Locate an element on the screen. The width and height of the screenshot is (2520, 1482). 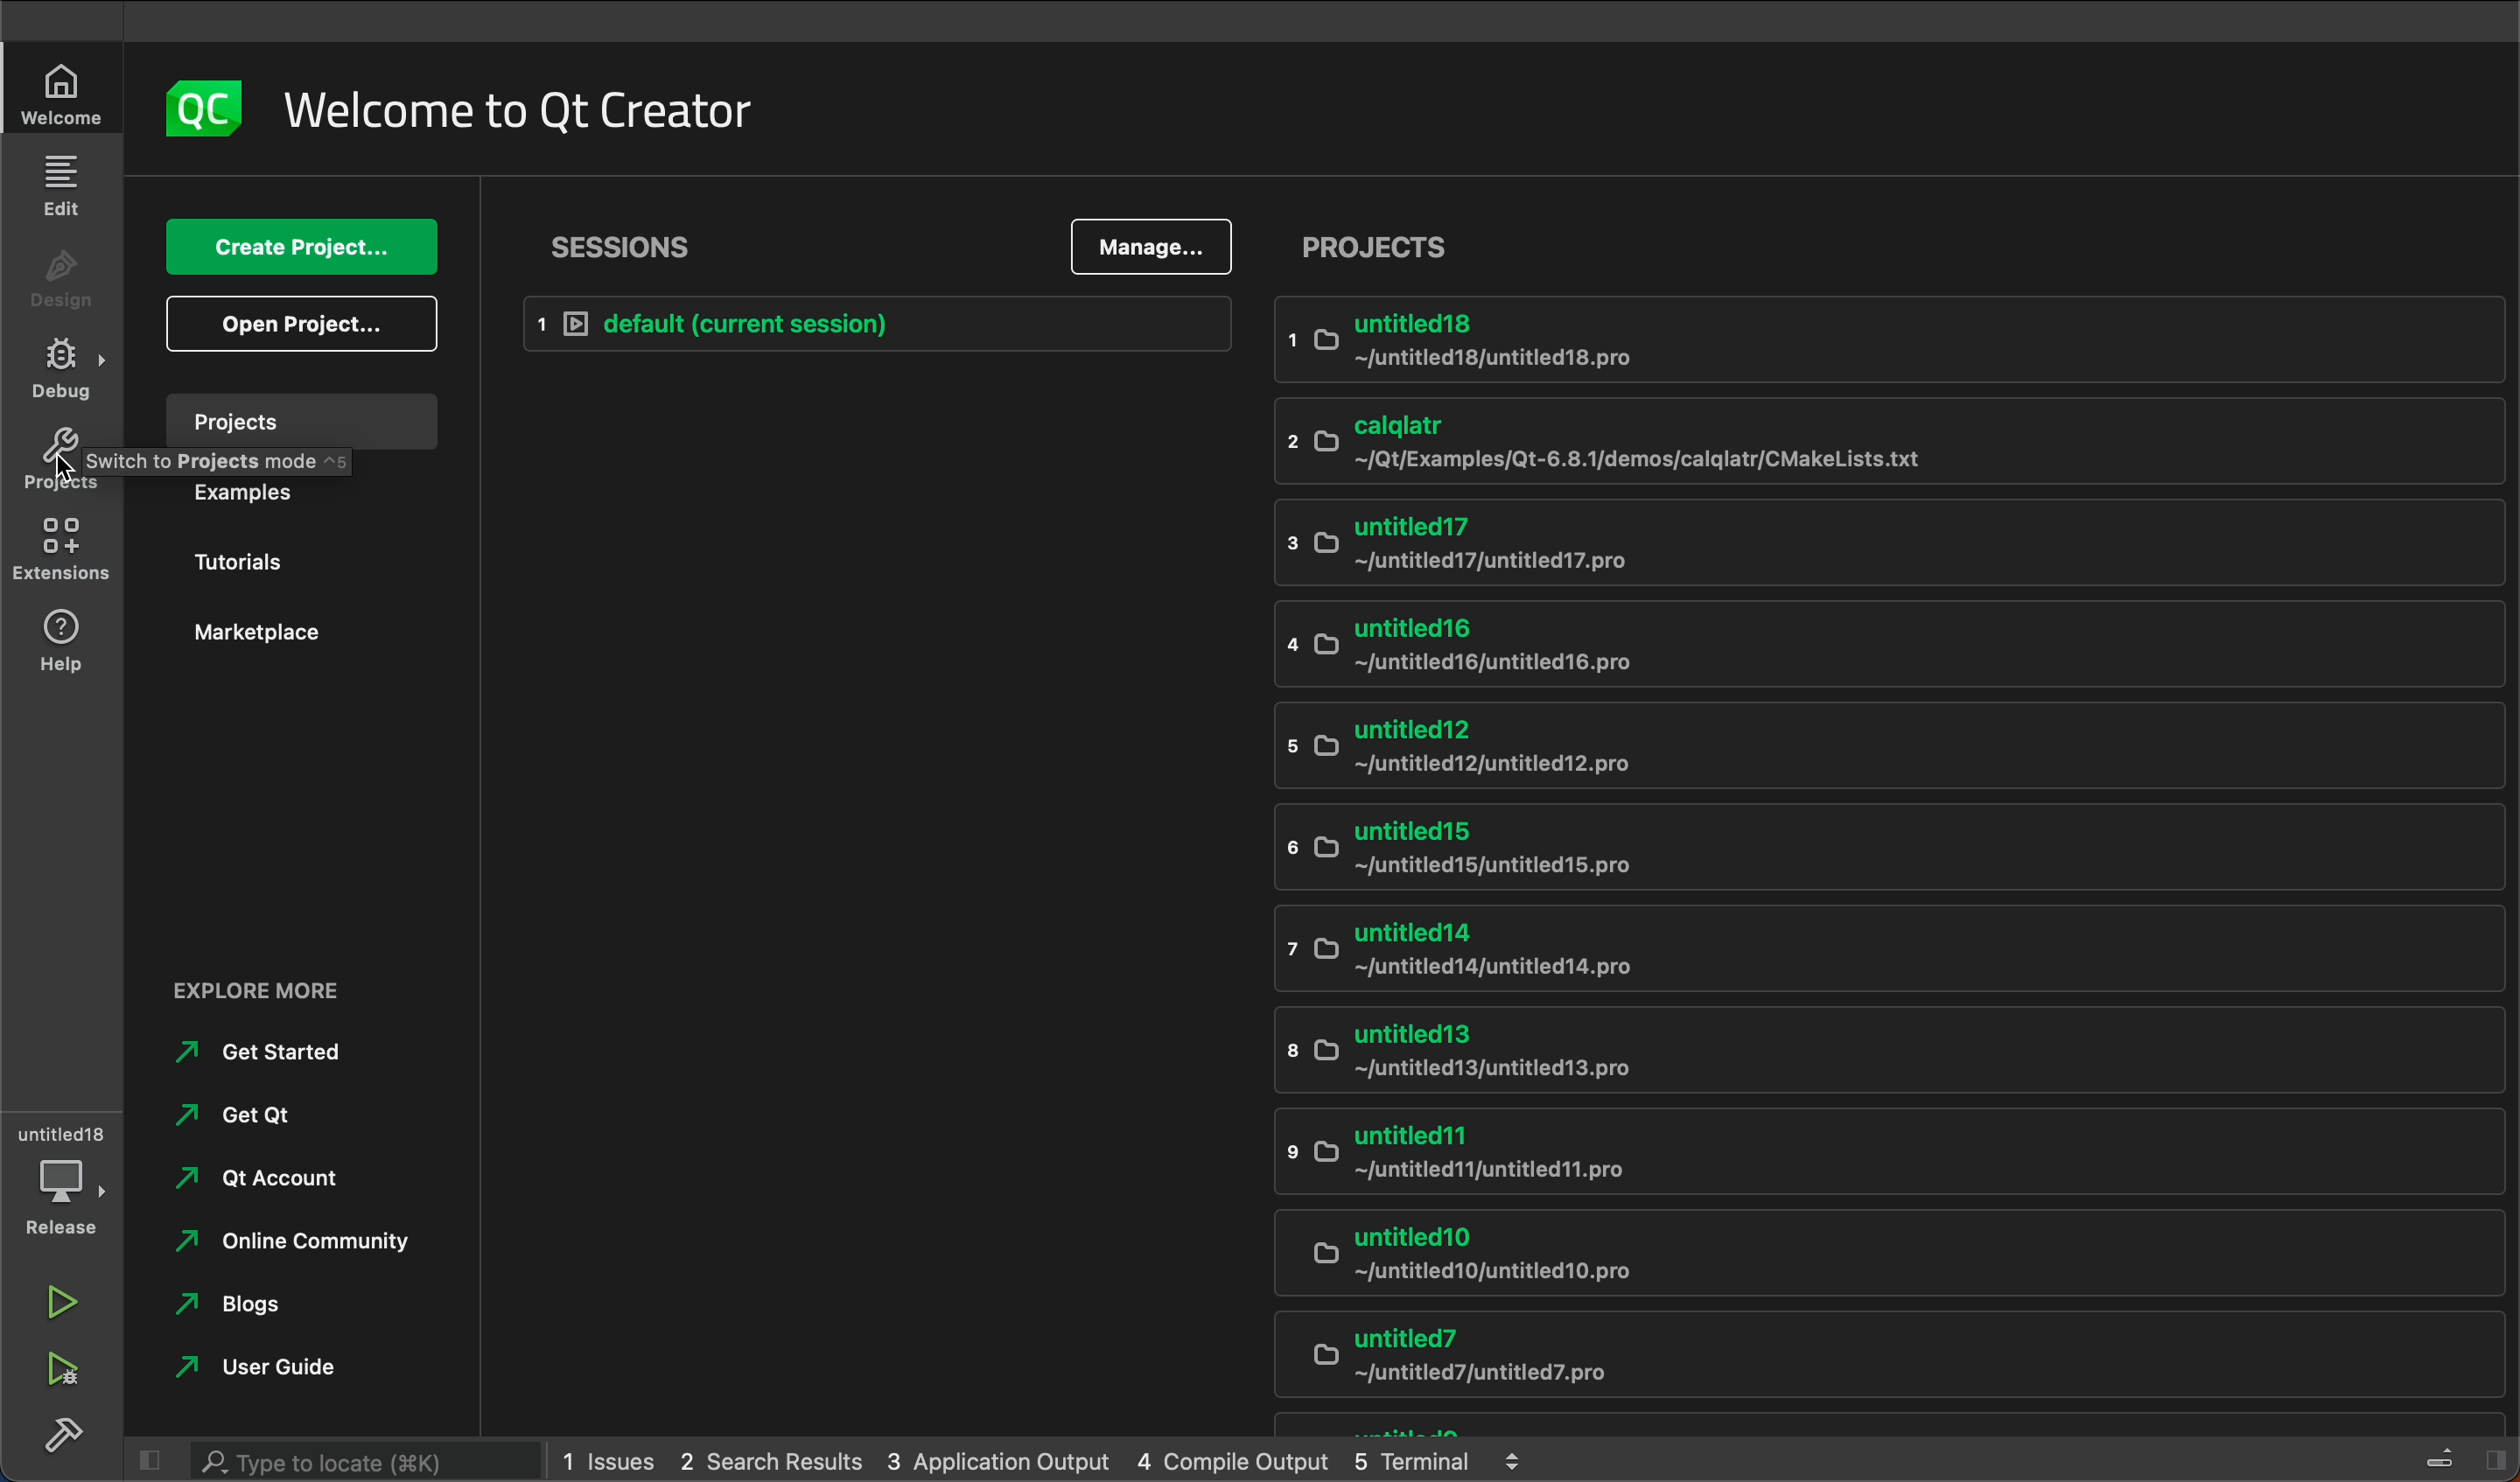
get qt is located at coordinates (240, 1120).